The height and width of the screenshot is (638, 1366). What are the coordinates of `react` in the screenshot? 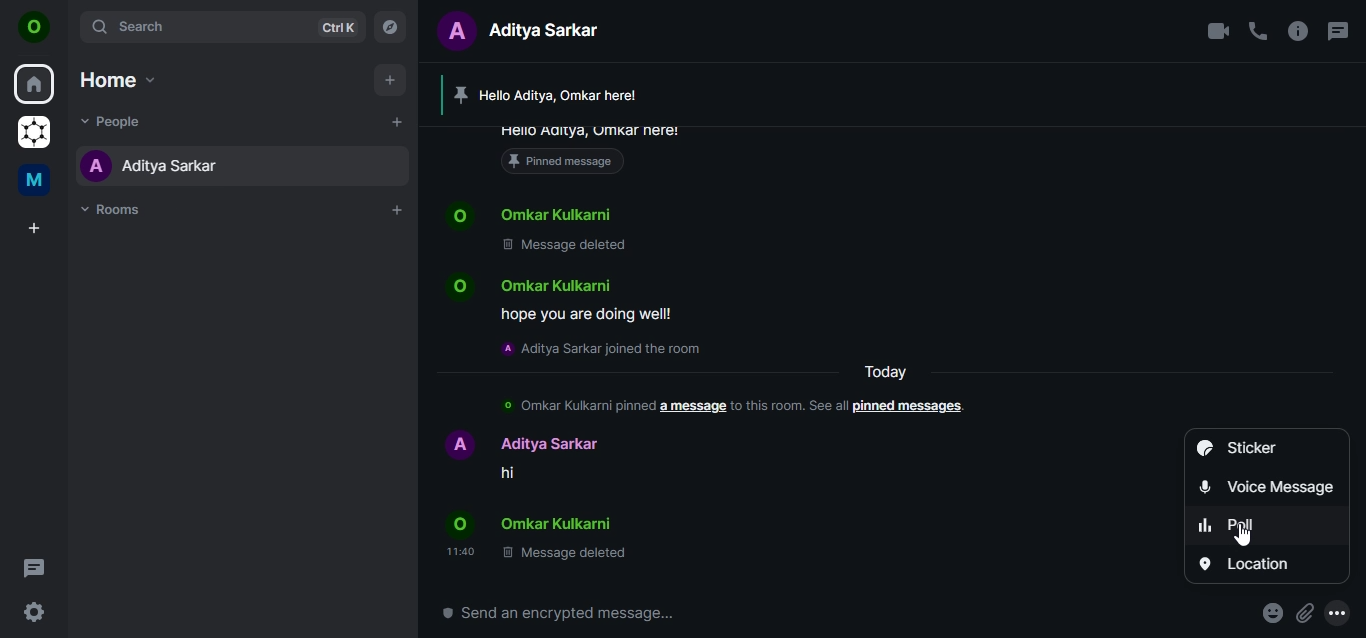 It's located at (1273, 615).